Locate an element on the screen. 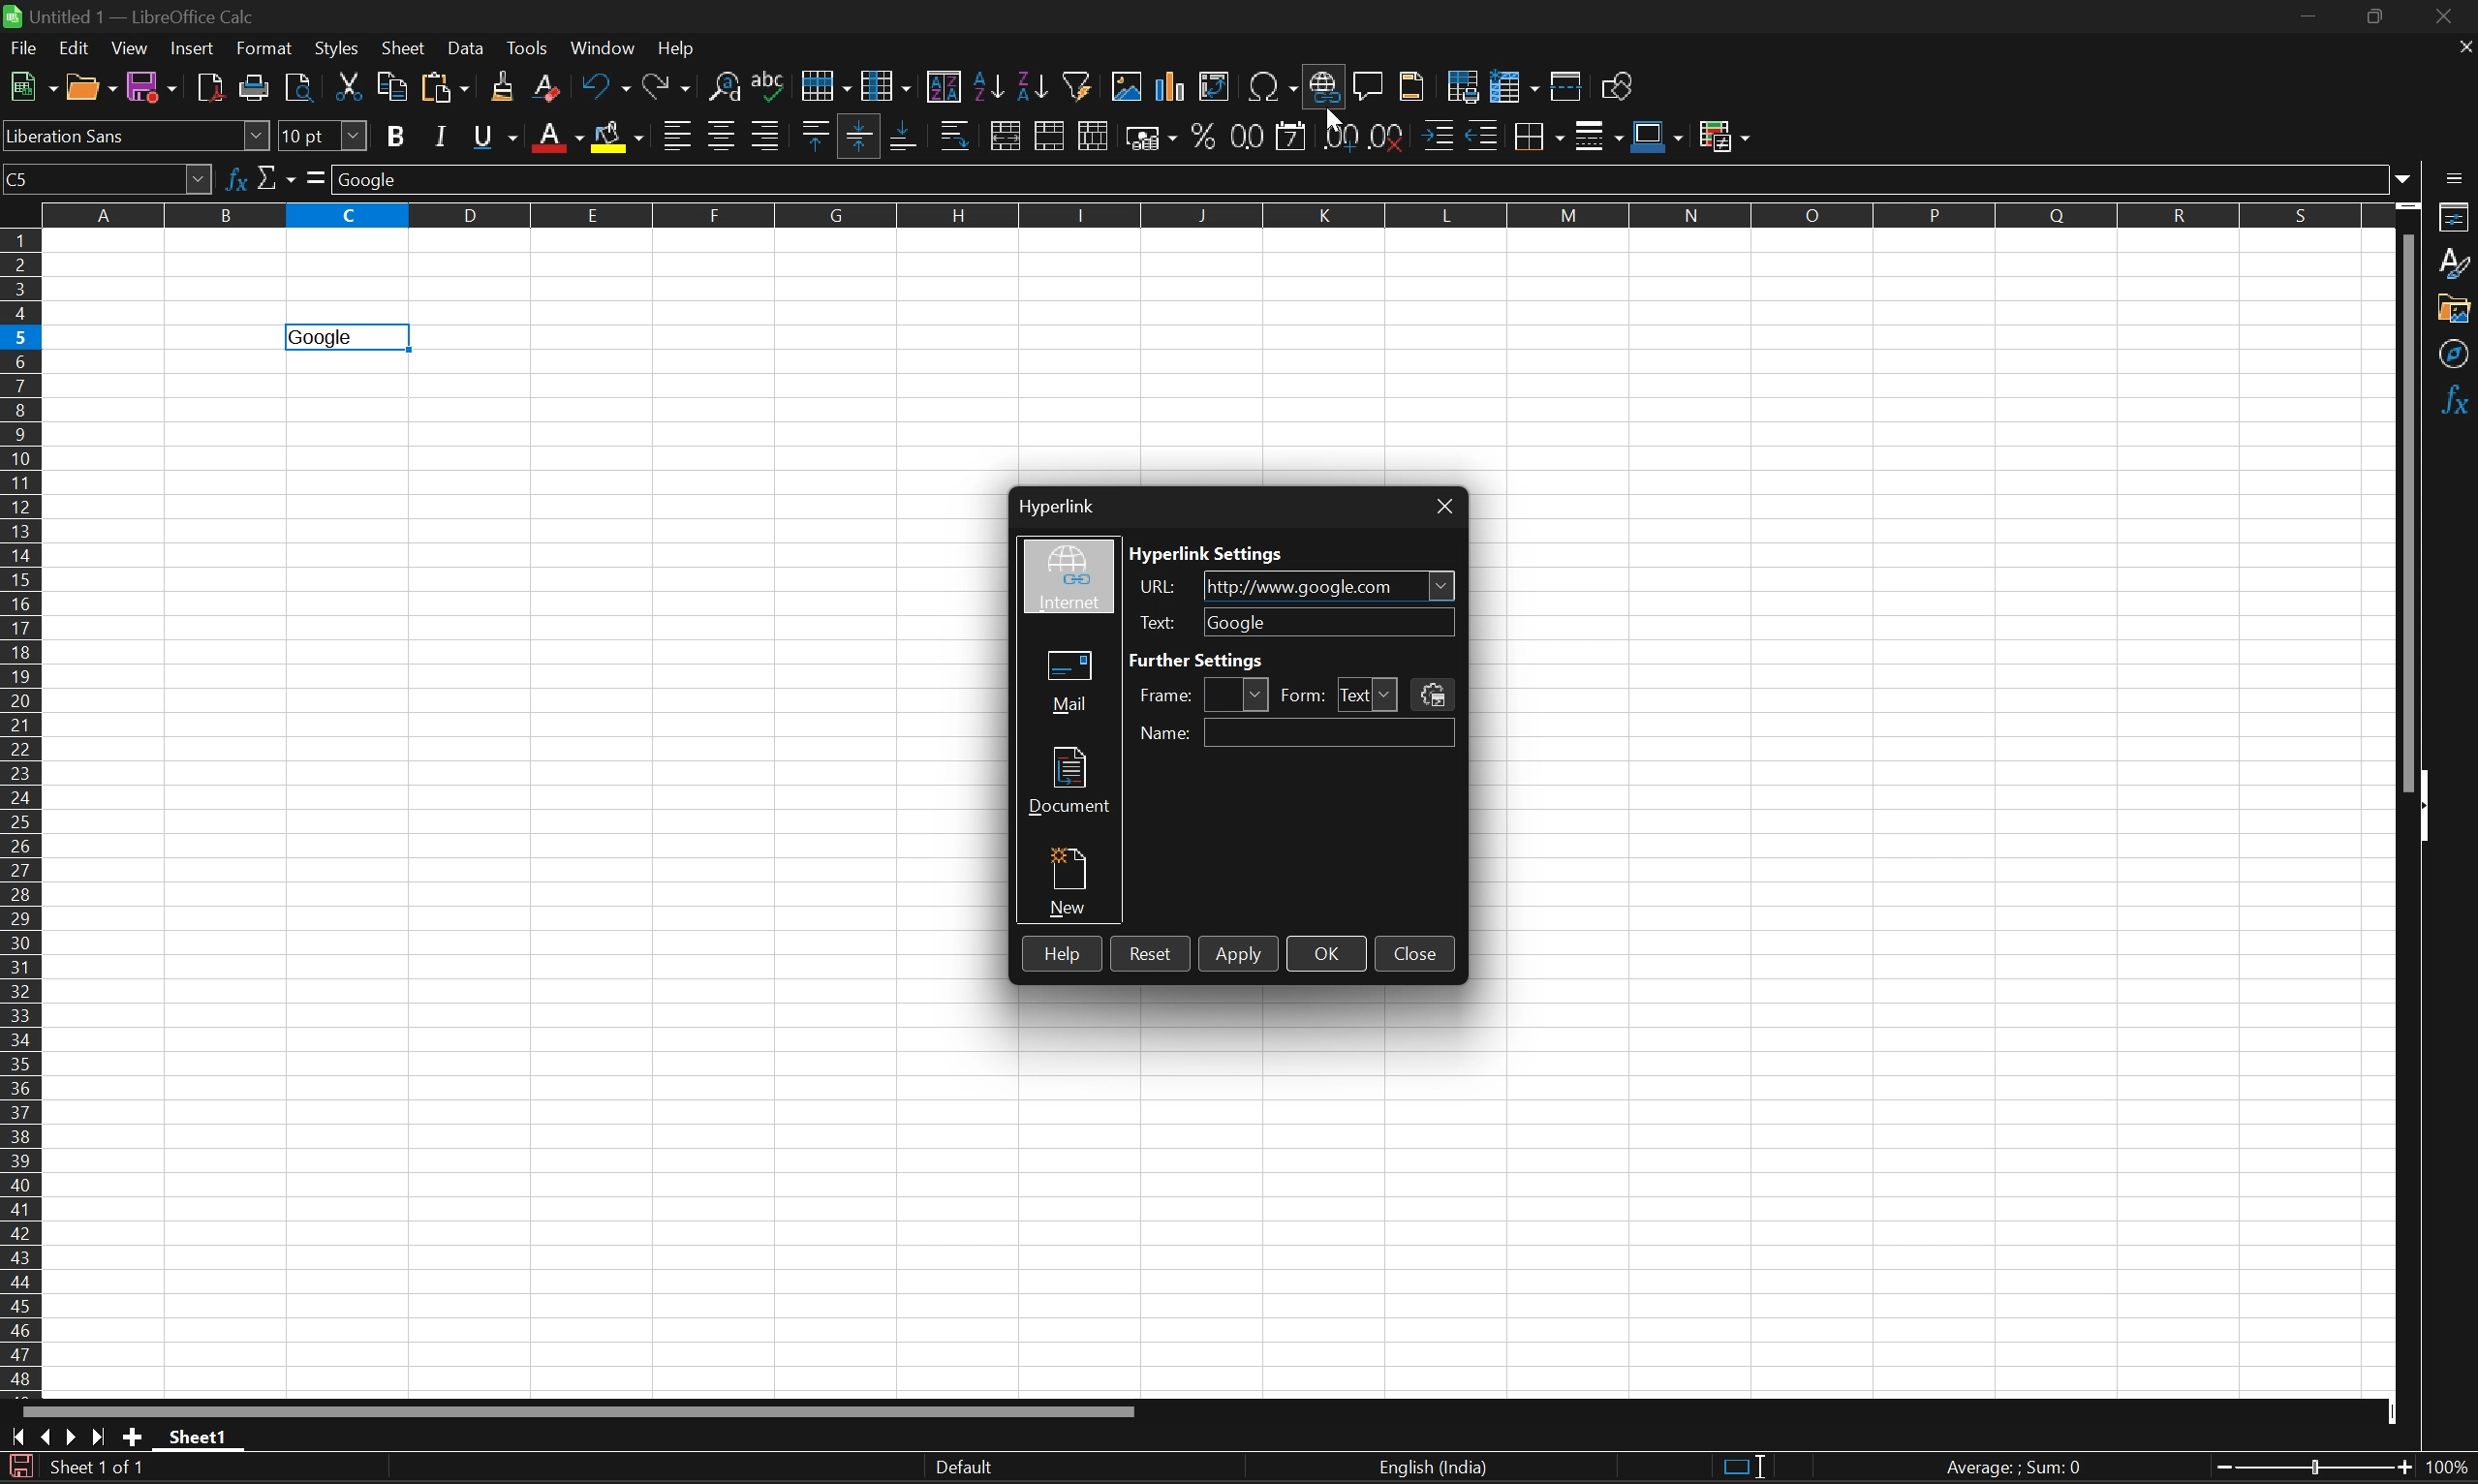 This screenshot has height=1484, width=2478. Select formula is located at coordinates (316, 175).